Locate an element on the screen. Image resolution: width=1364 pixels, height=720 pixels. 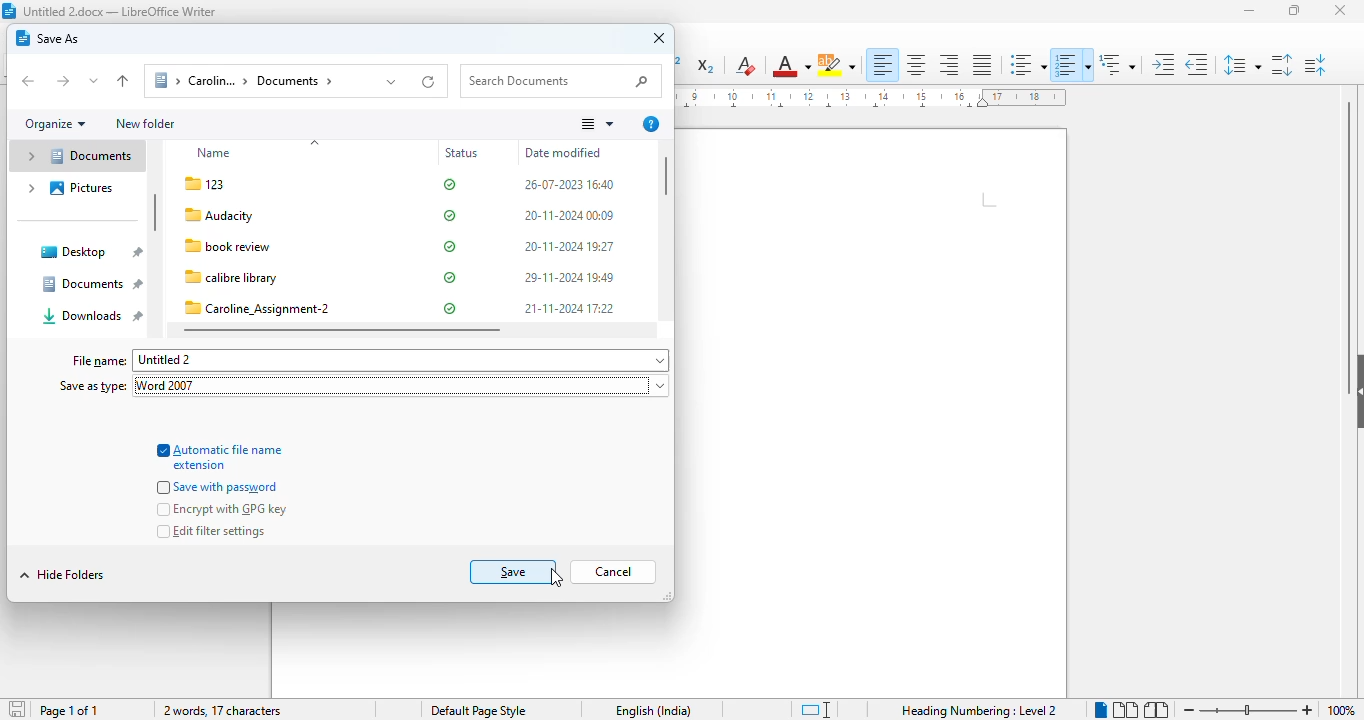
status is located at coordinates (464, 154).